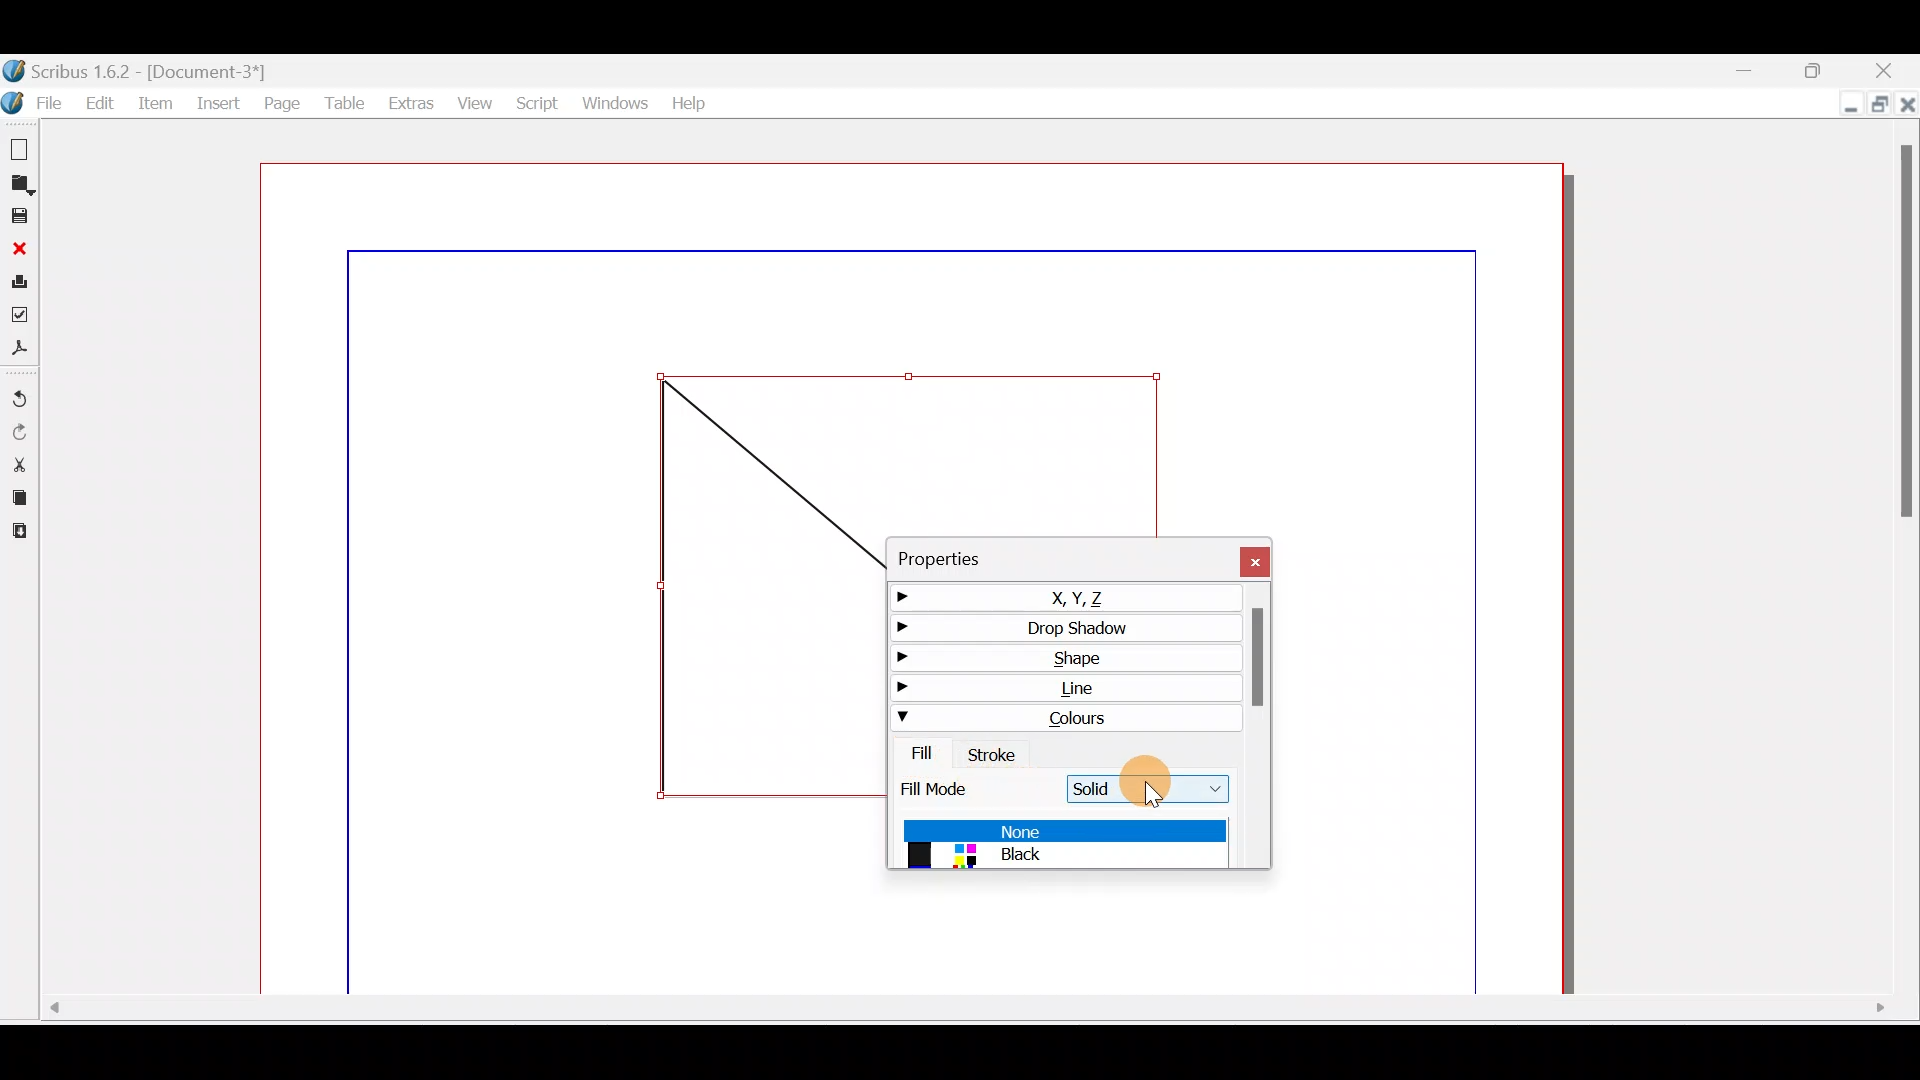 This screenshot has height=1080, width=1920. What do you see at coordinates (22, 392) in the screenshot?
I see `Undo` at bounding box center [22, 392].